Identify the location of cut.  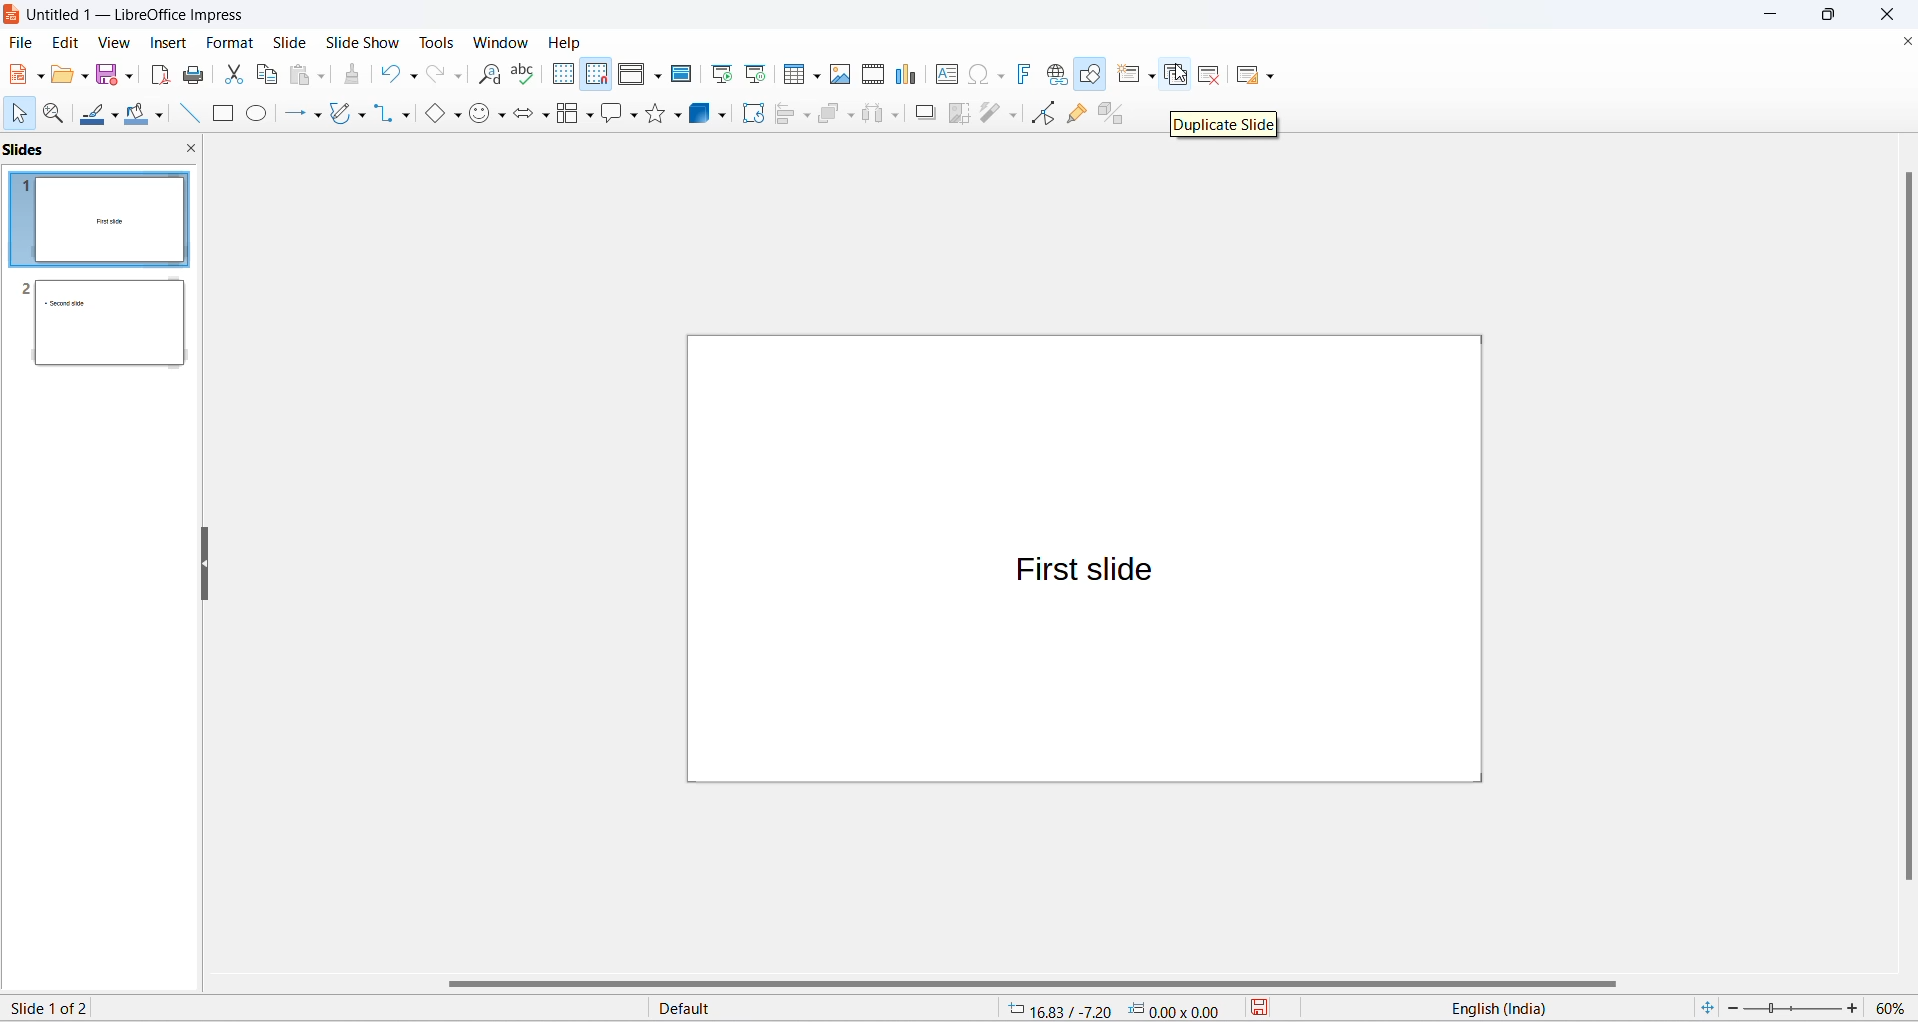
(232, 74).